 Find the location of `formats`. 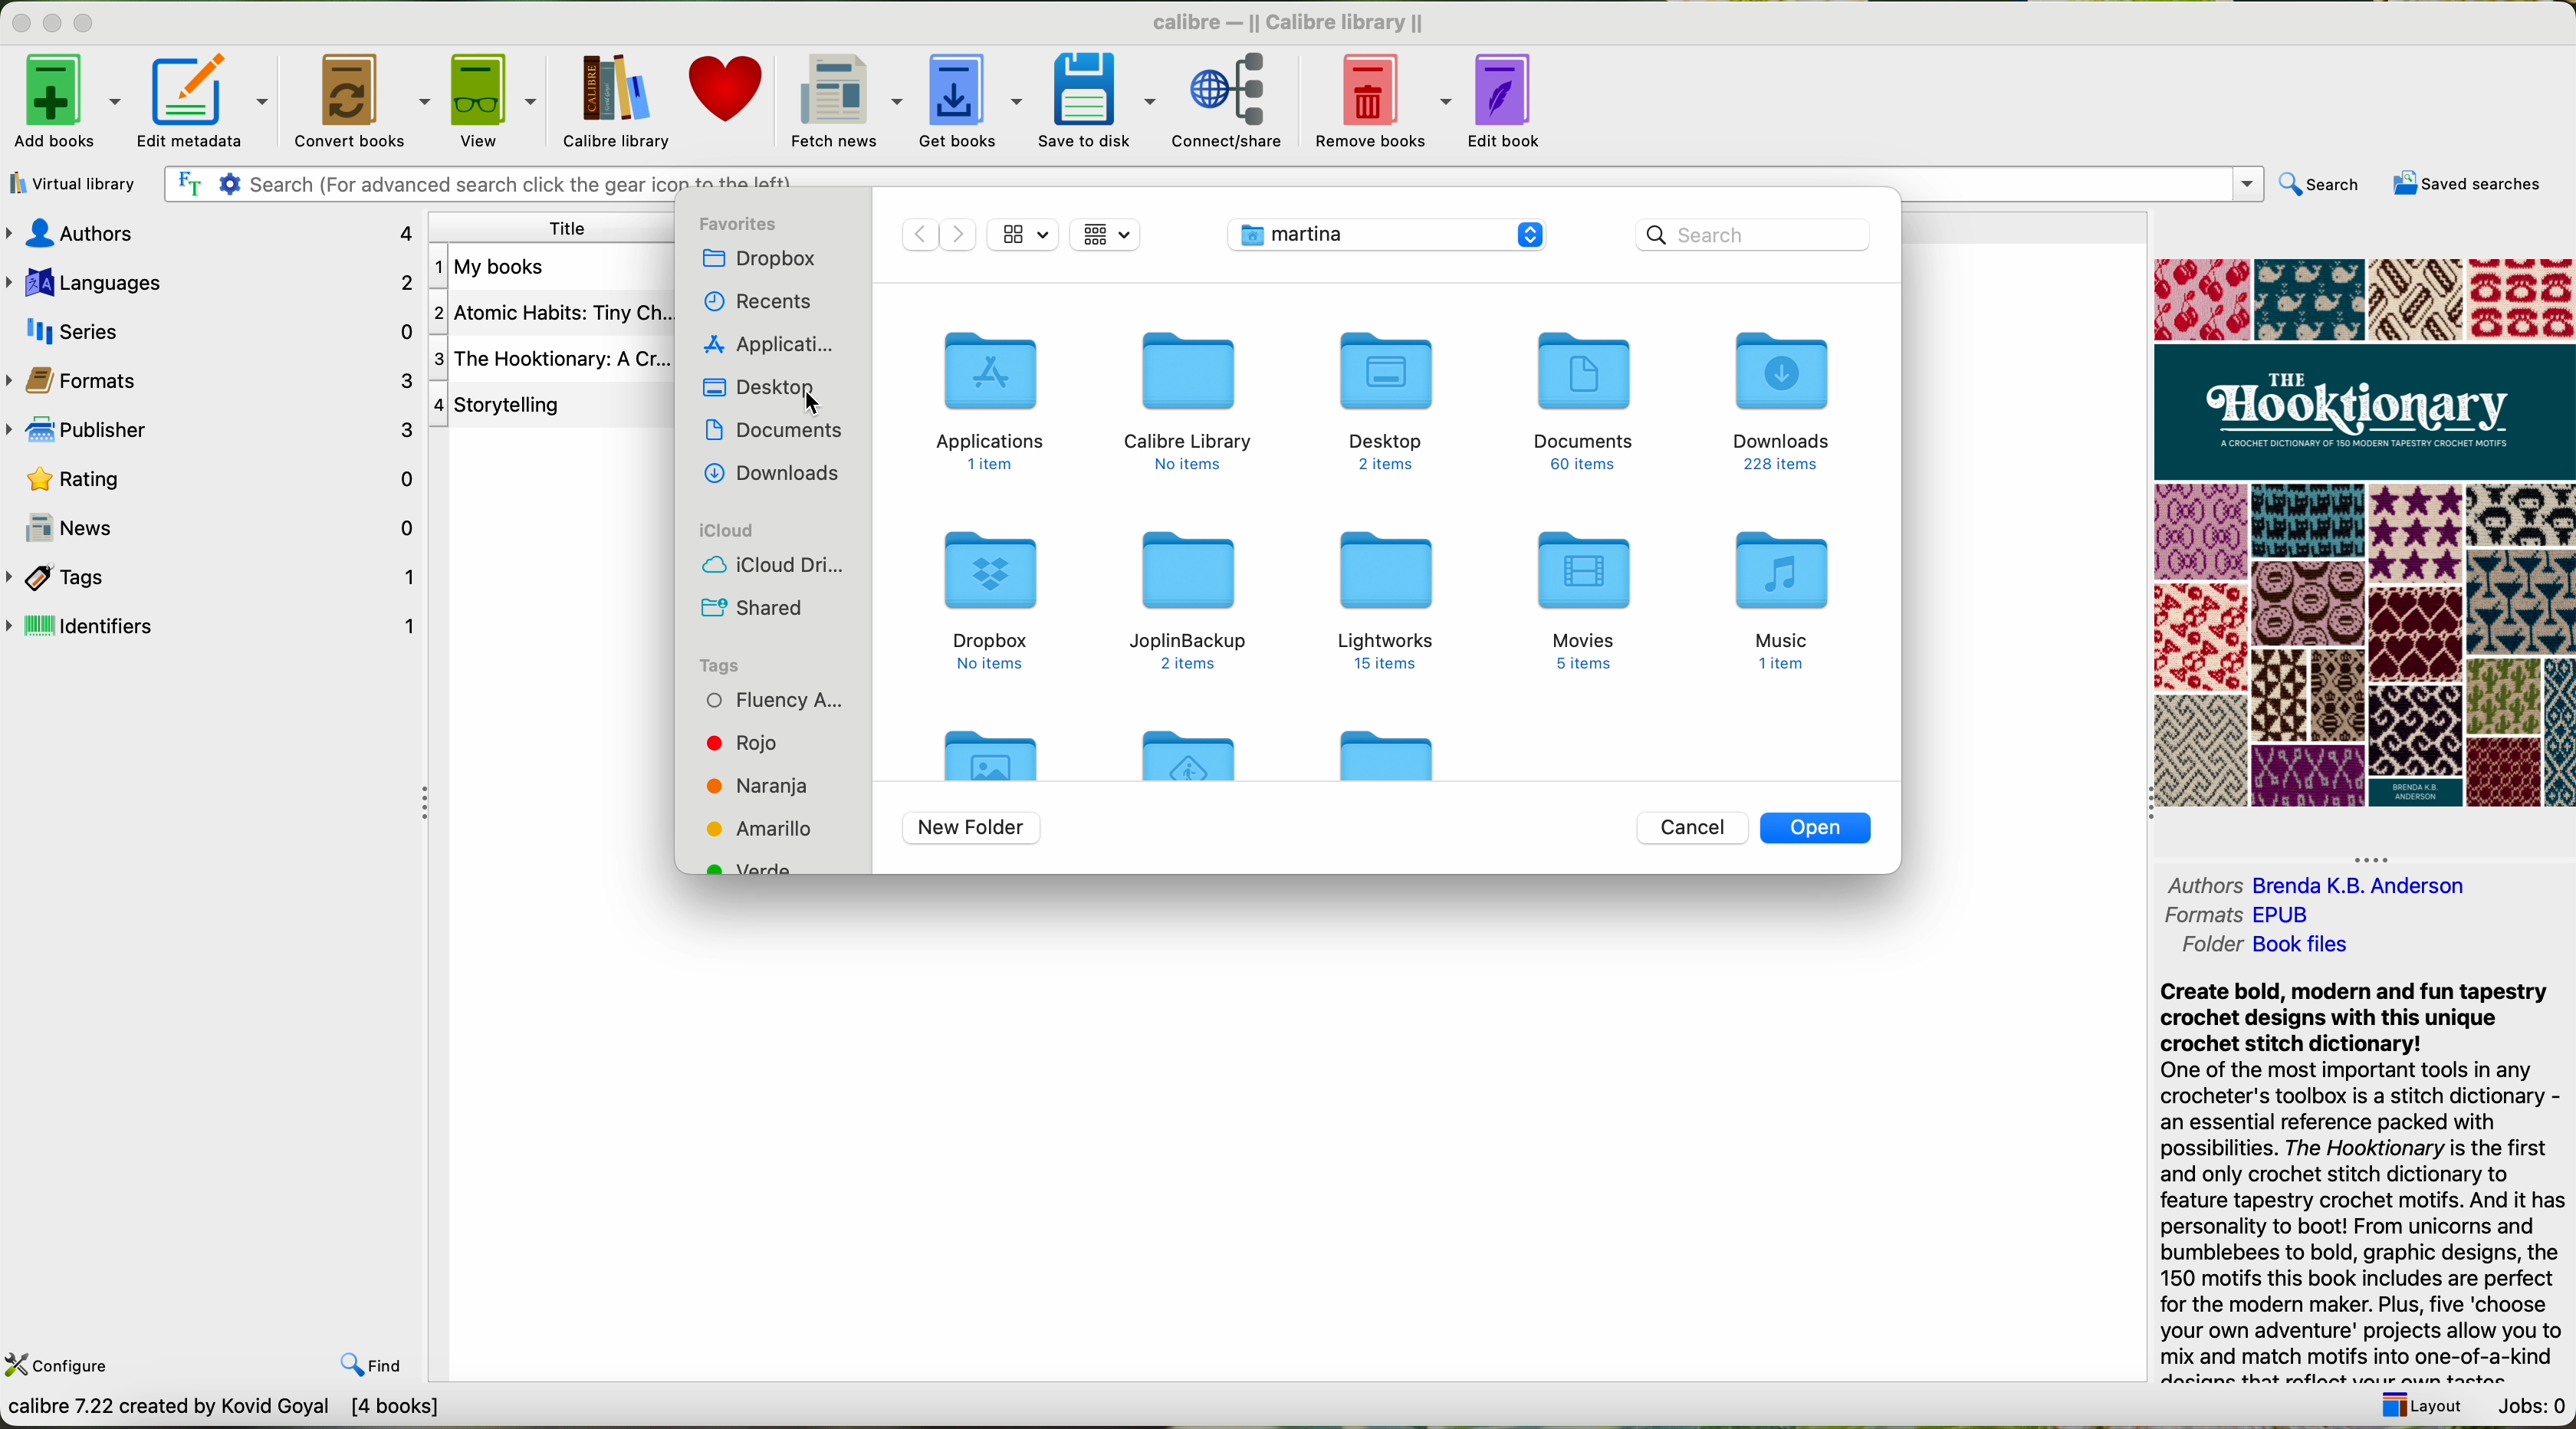

formats is located at coordinates (2199, 916).